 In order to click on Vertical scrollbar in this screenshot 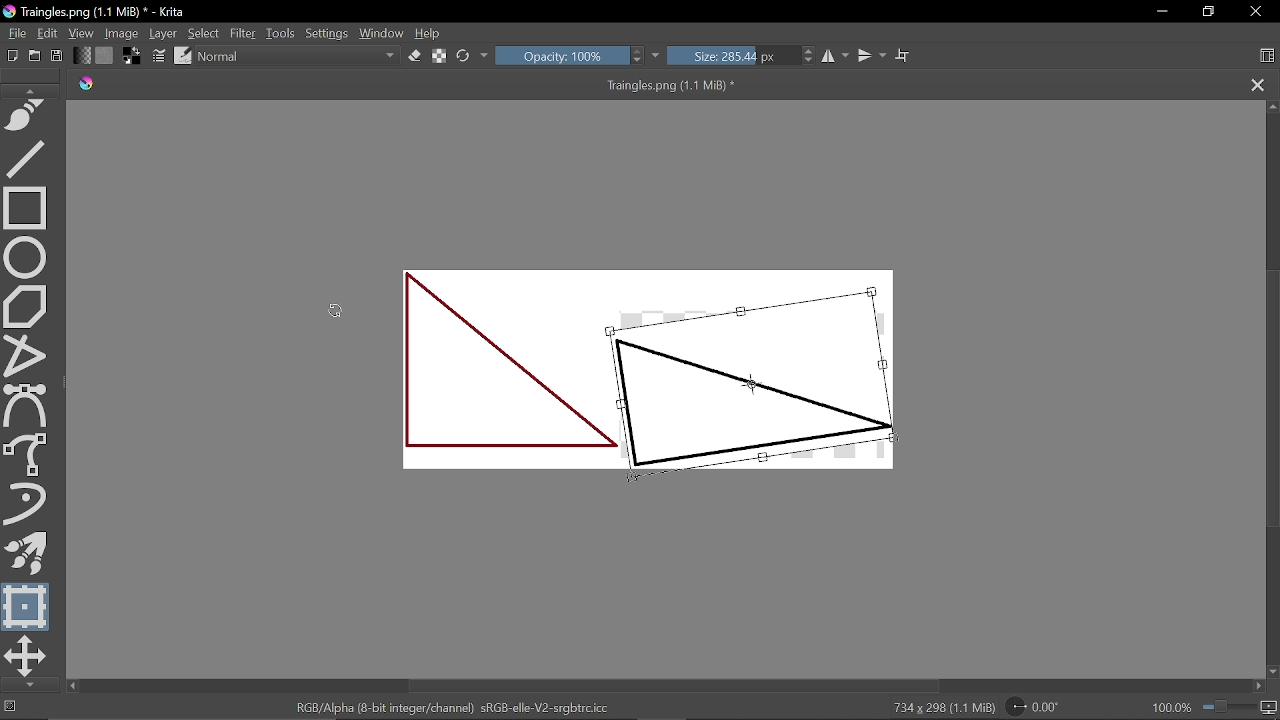, I will do `click(1271, 396)`.